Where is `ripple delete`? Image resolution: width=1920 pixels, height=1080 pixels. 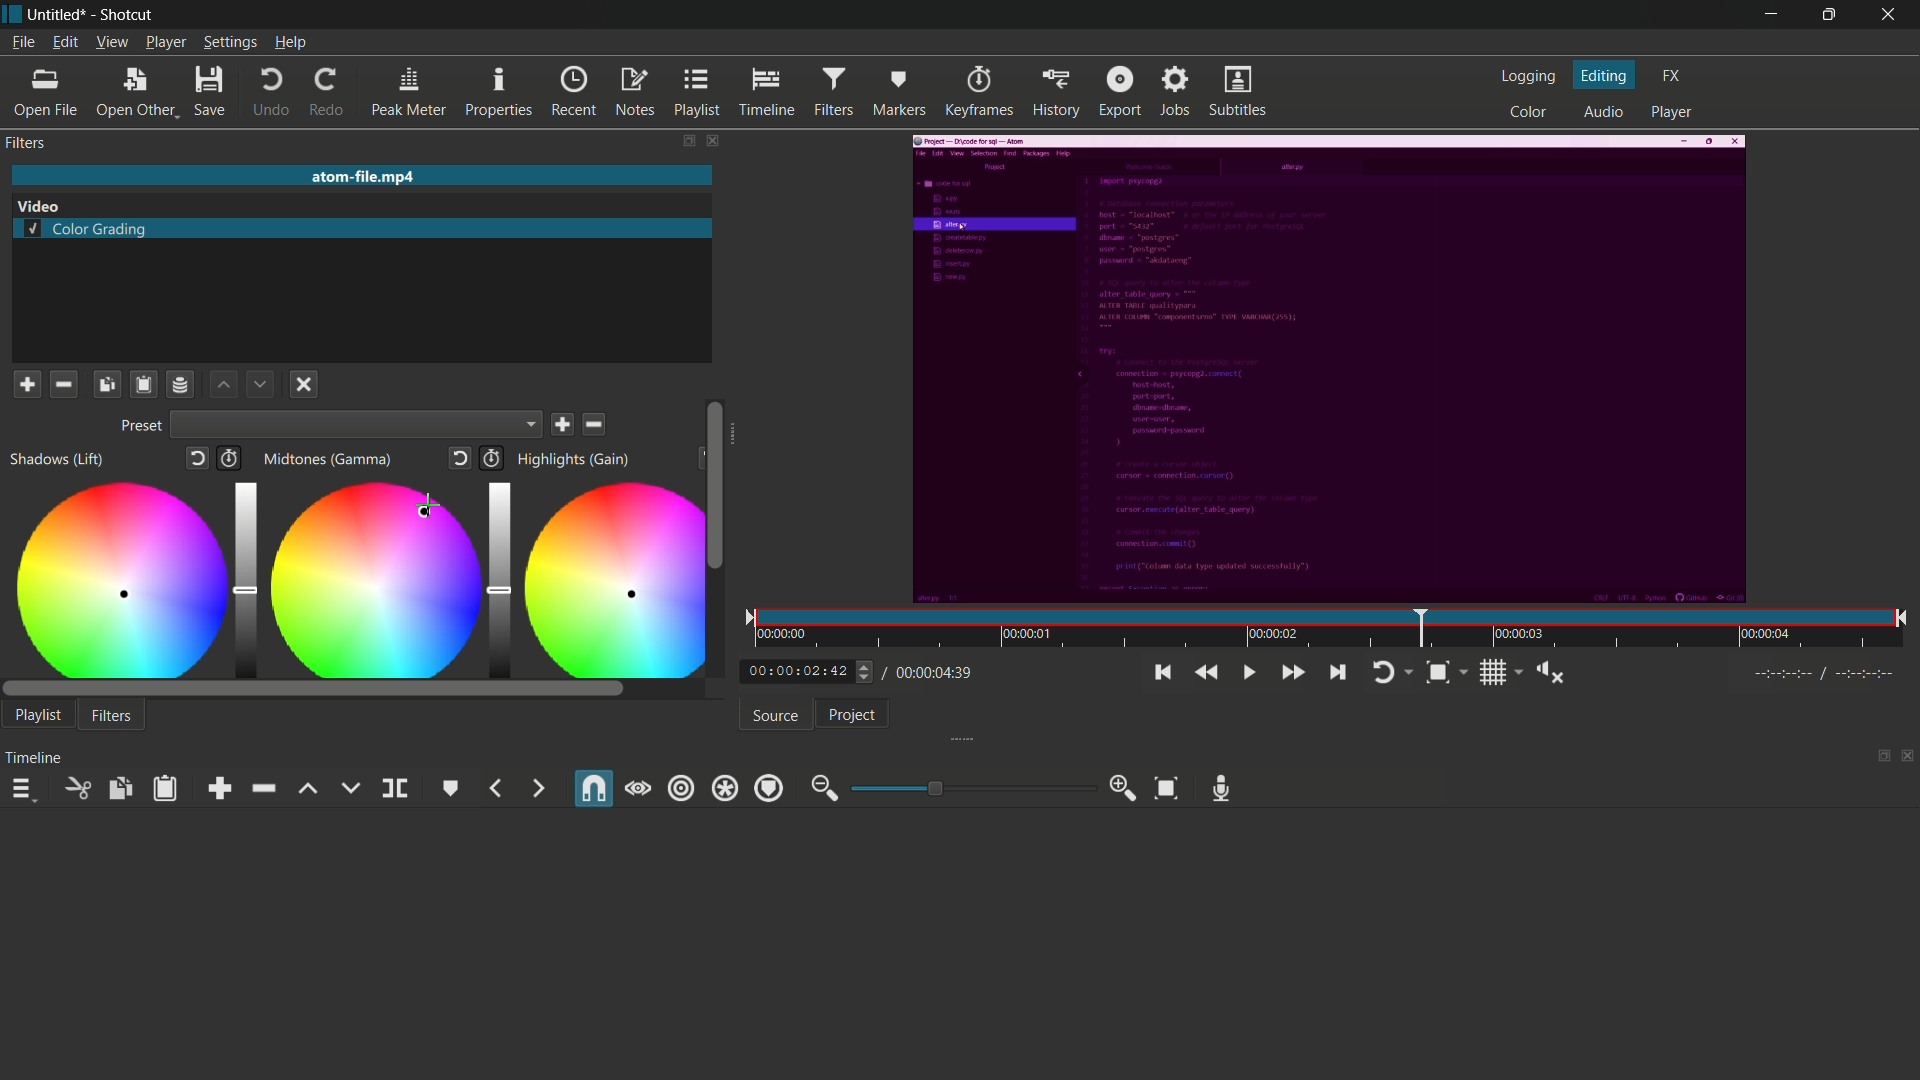
ripple delete is located at coordinates (262, 788).